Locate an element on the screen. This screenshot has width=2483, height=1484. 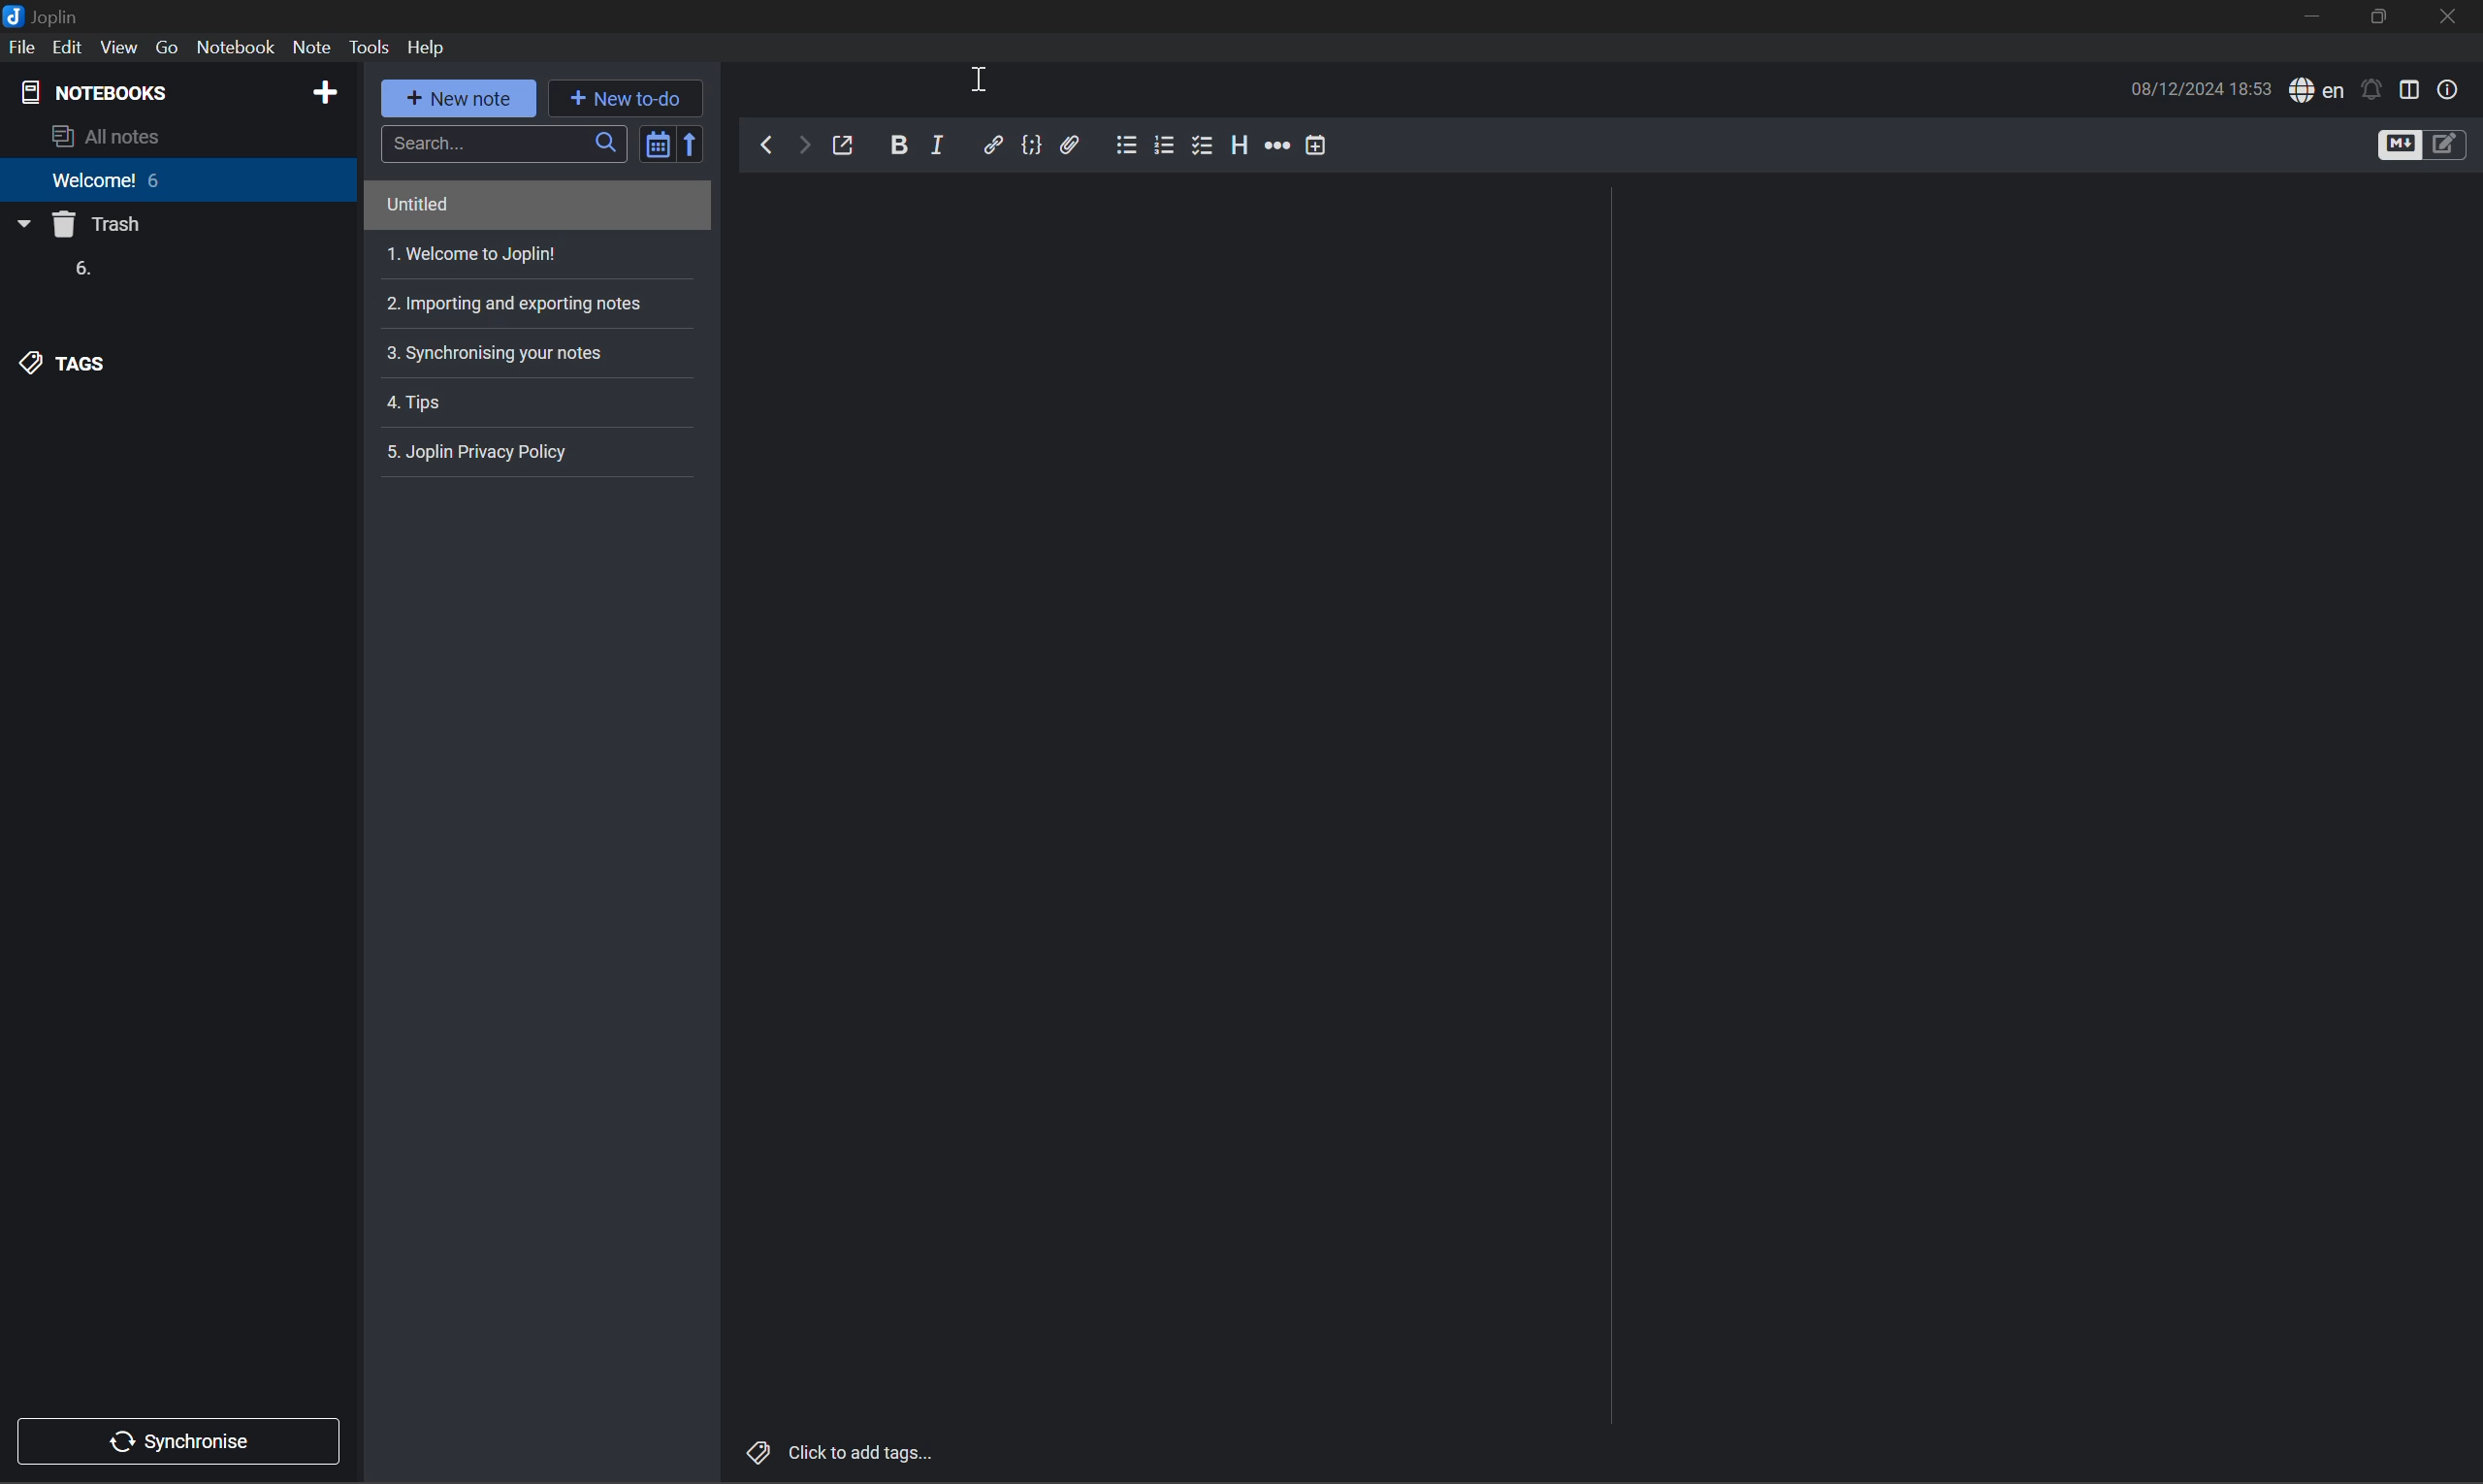
TAGS is located at coordinates (68, 363).